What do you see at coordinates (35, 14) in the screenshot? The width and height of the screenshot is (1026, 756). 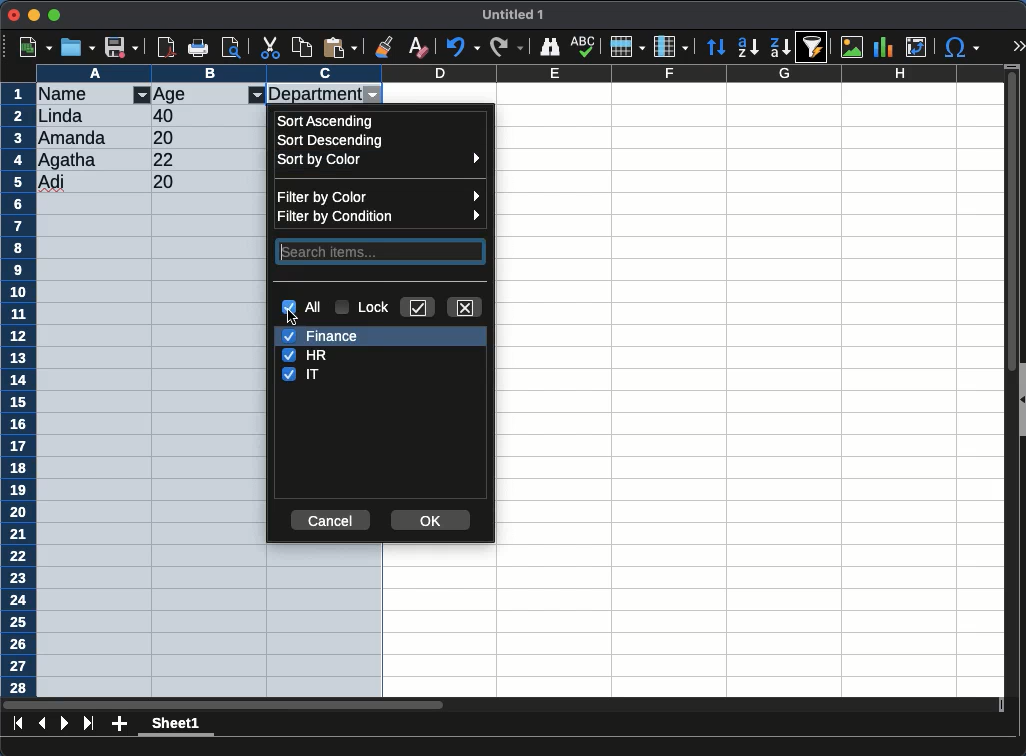 I see `minimize` at bounding box center [35, 14].